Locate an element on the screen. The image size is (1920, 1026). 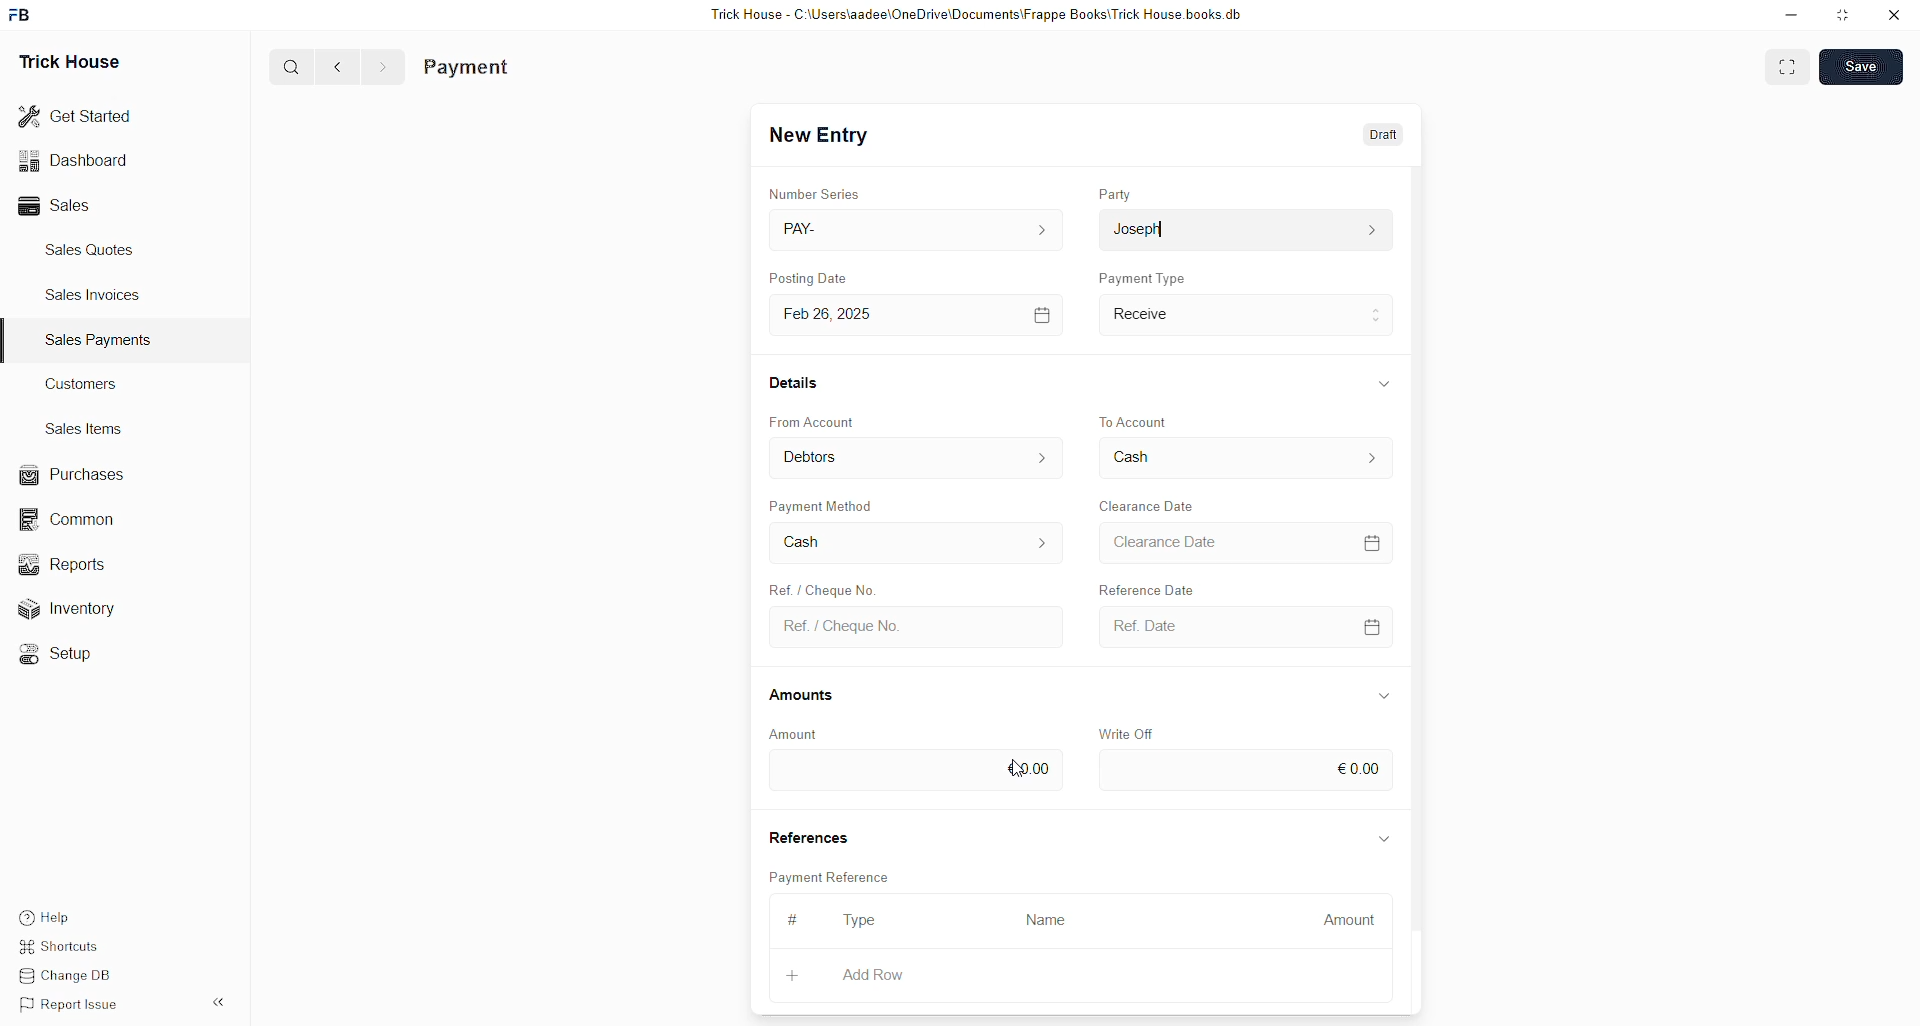
resize is located at coordinates (1844, 15).